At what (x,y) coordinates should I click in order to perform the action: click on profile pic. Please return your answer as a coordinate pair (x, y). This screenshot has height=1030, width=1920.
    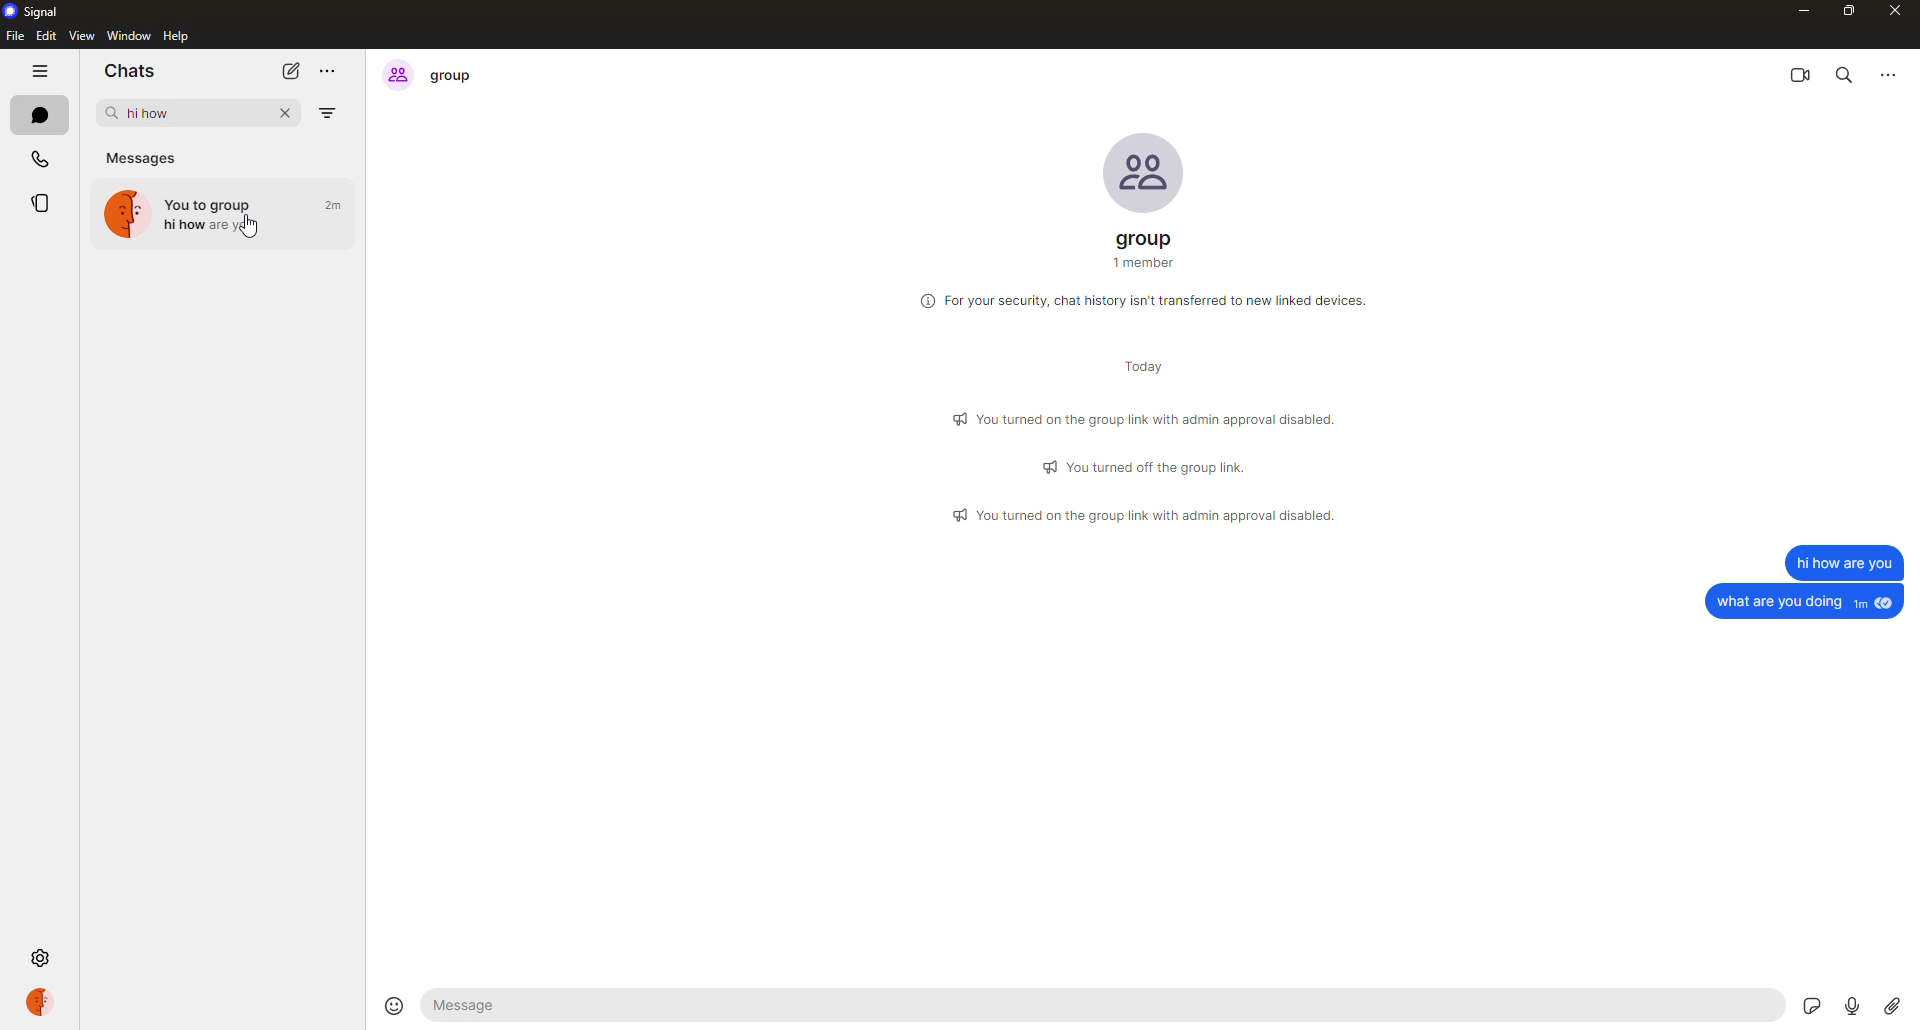
    Looking at the image, I should click on (1142, 171).